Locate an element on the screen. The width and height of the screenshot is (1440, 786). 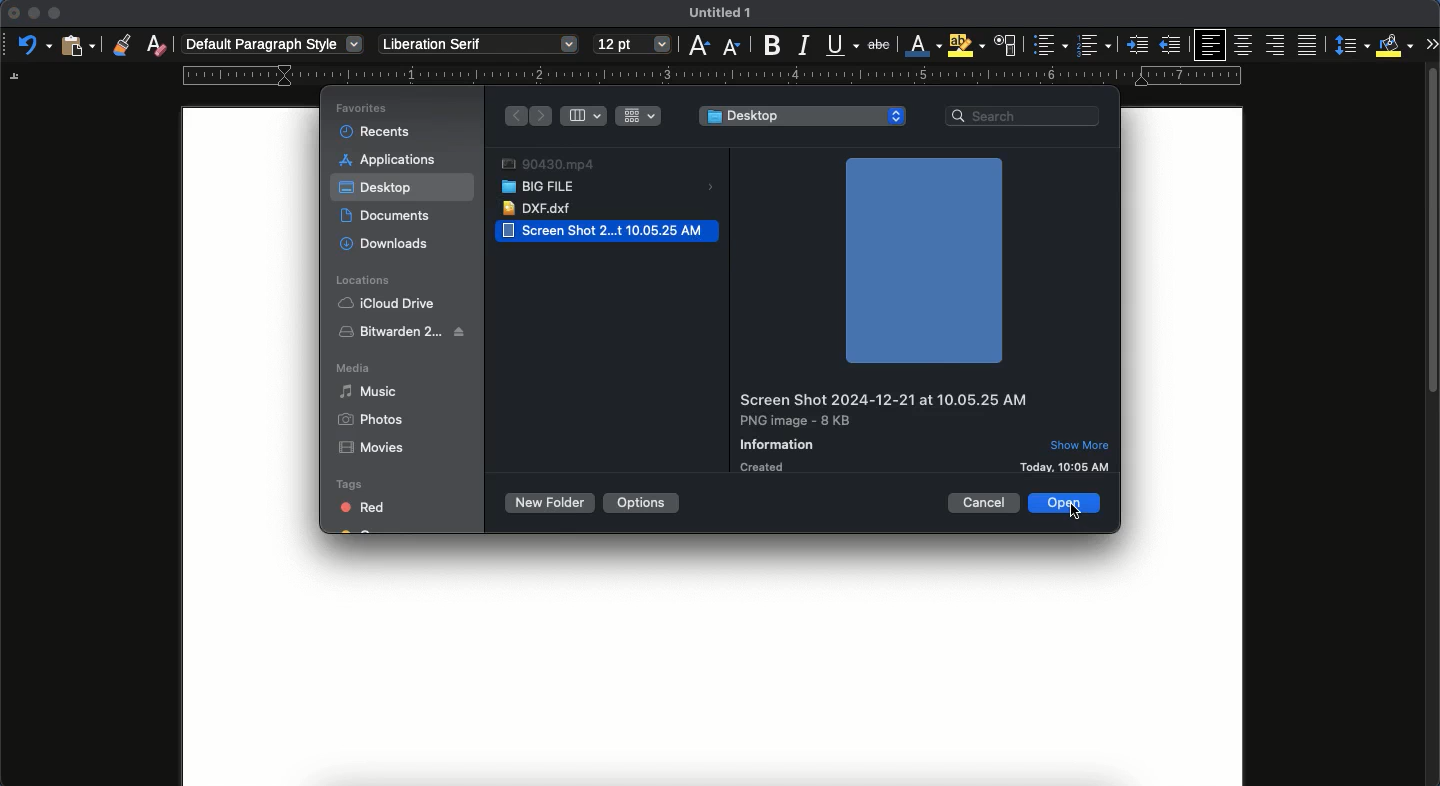
recents is located at coordinates (373, 133).